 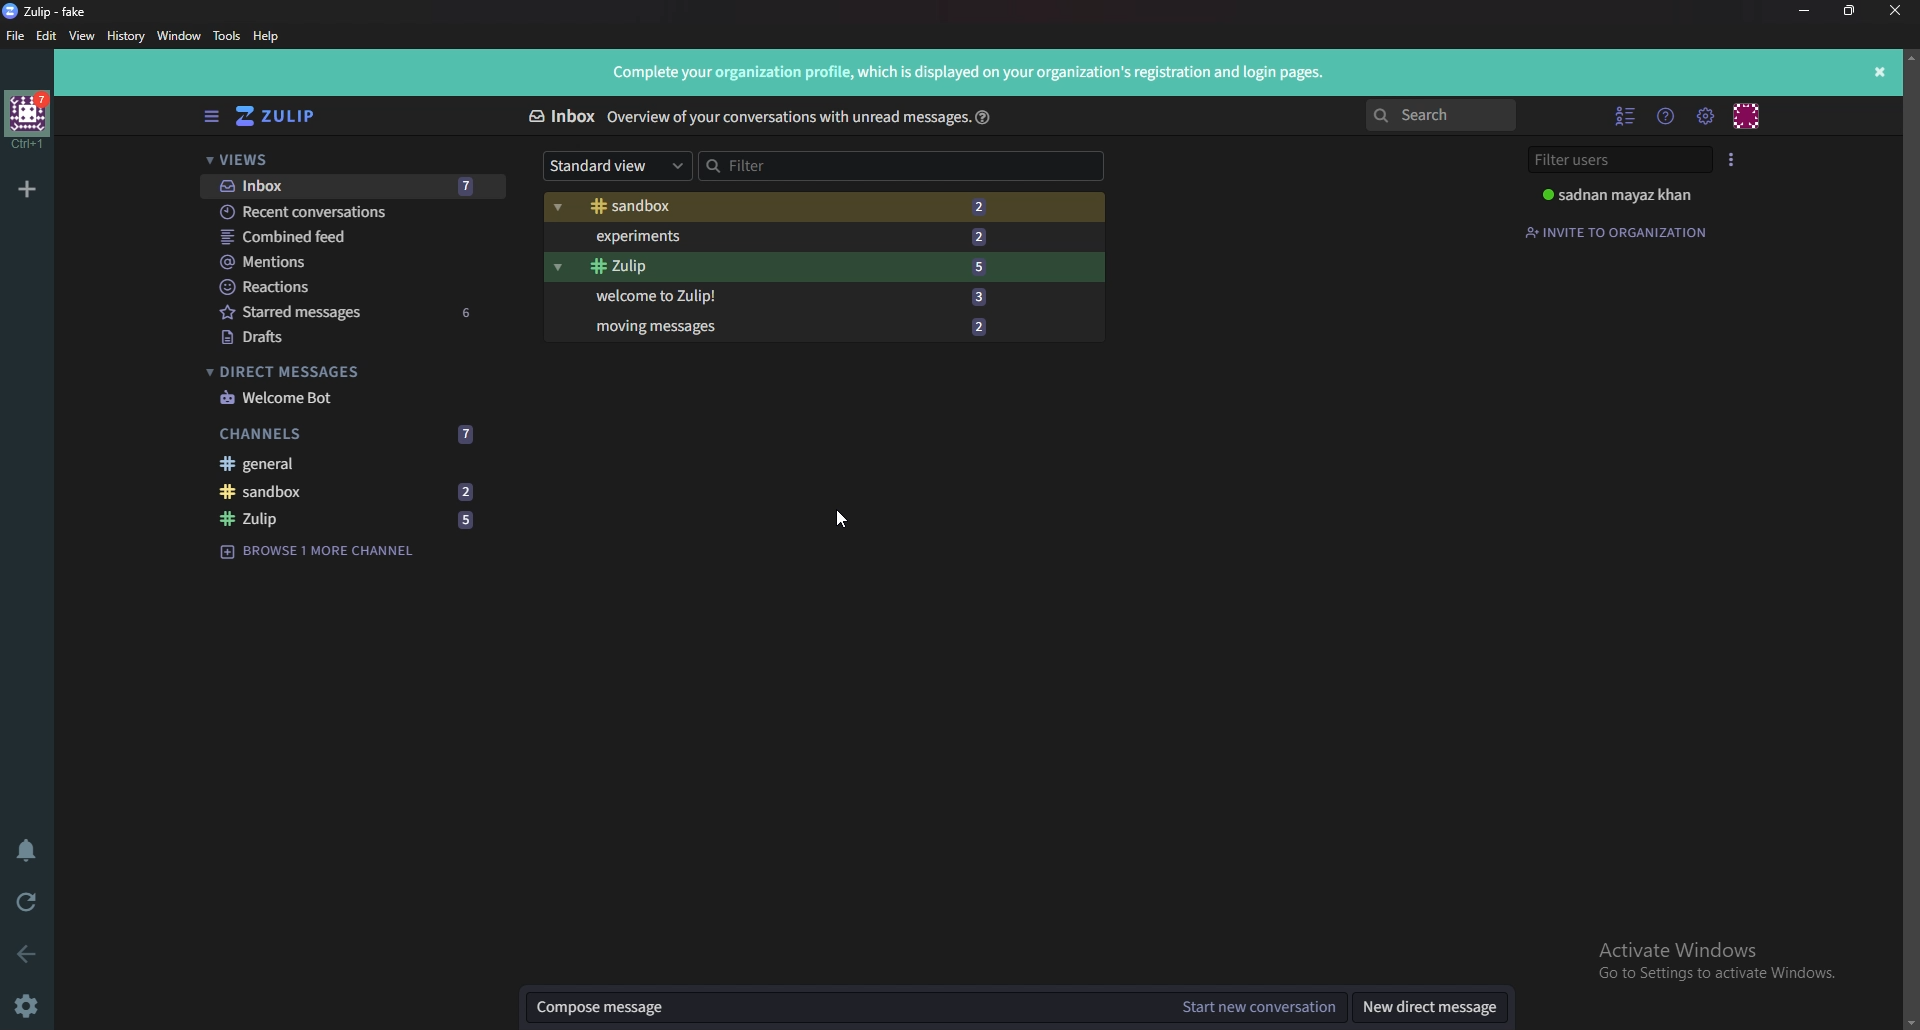 What do you see at coordinates (1909, 539) in the screenshot?
I see `scroll bar` at bounding box center [1909, 539].